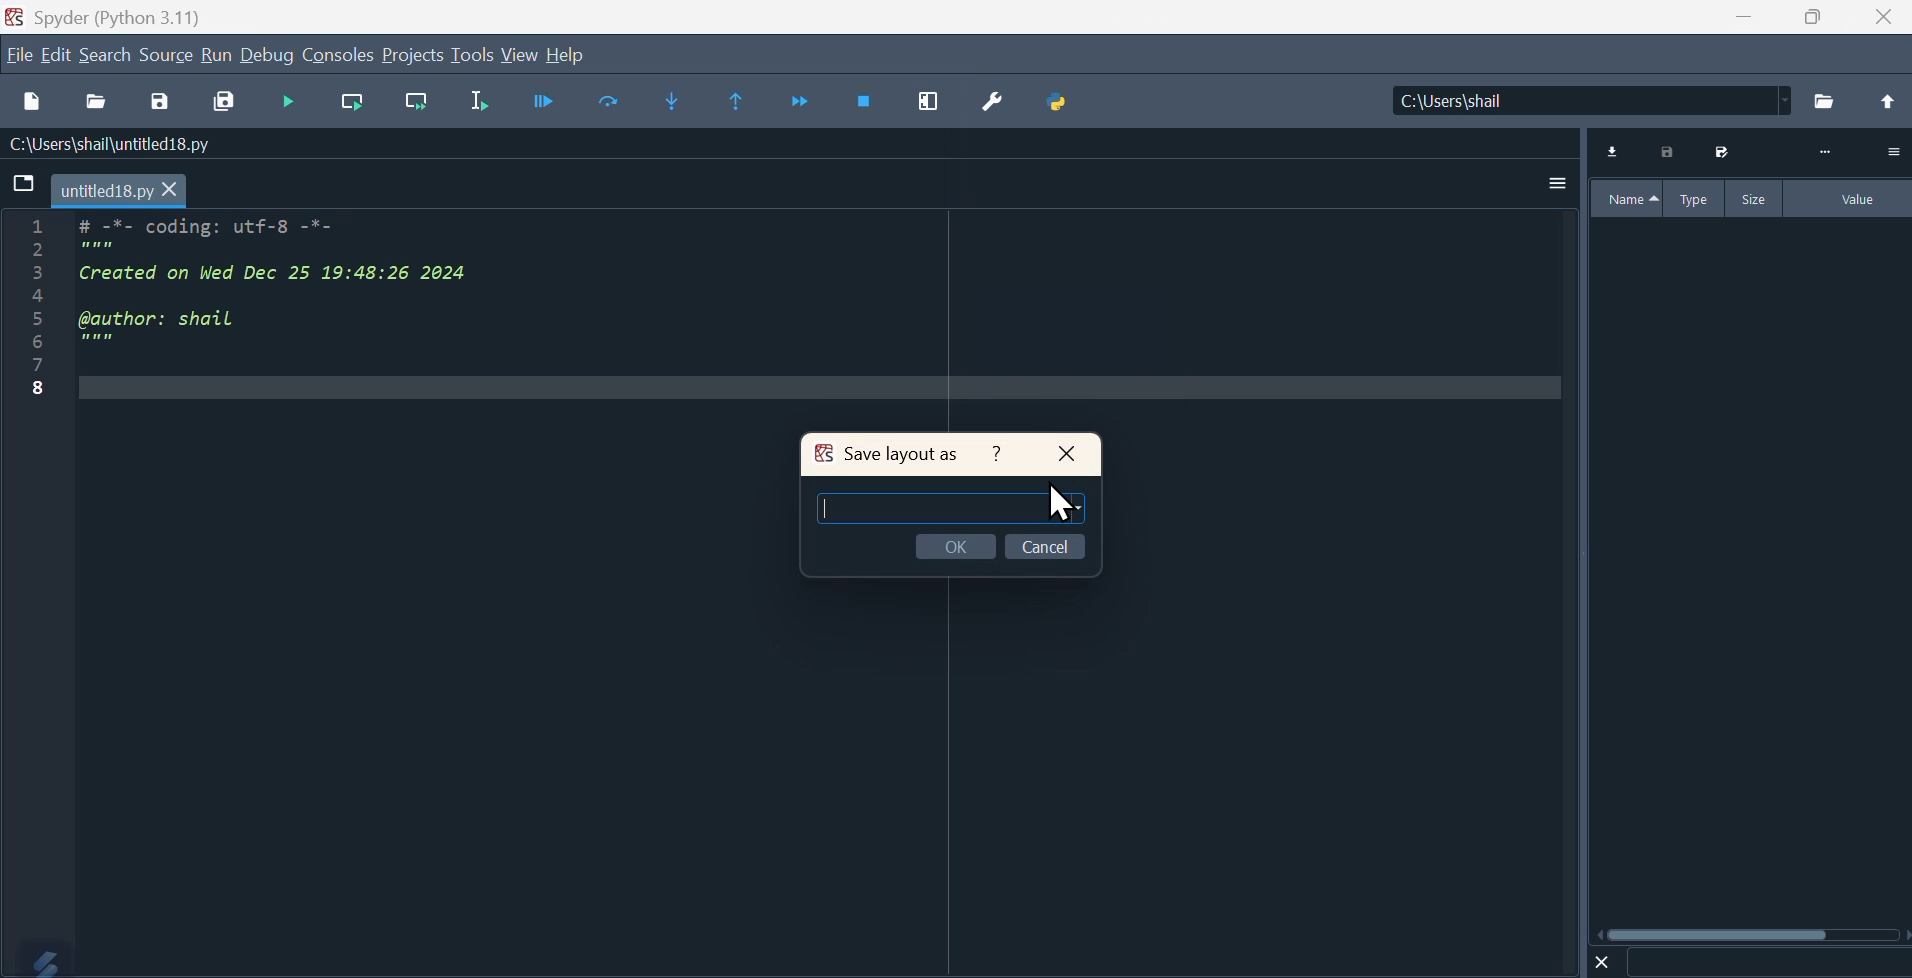  Describe the element at coordinates (99, 104) in the screenshot. I see `Open` at that location.